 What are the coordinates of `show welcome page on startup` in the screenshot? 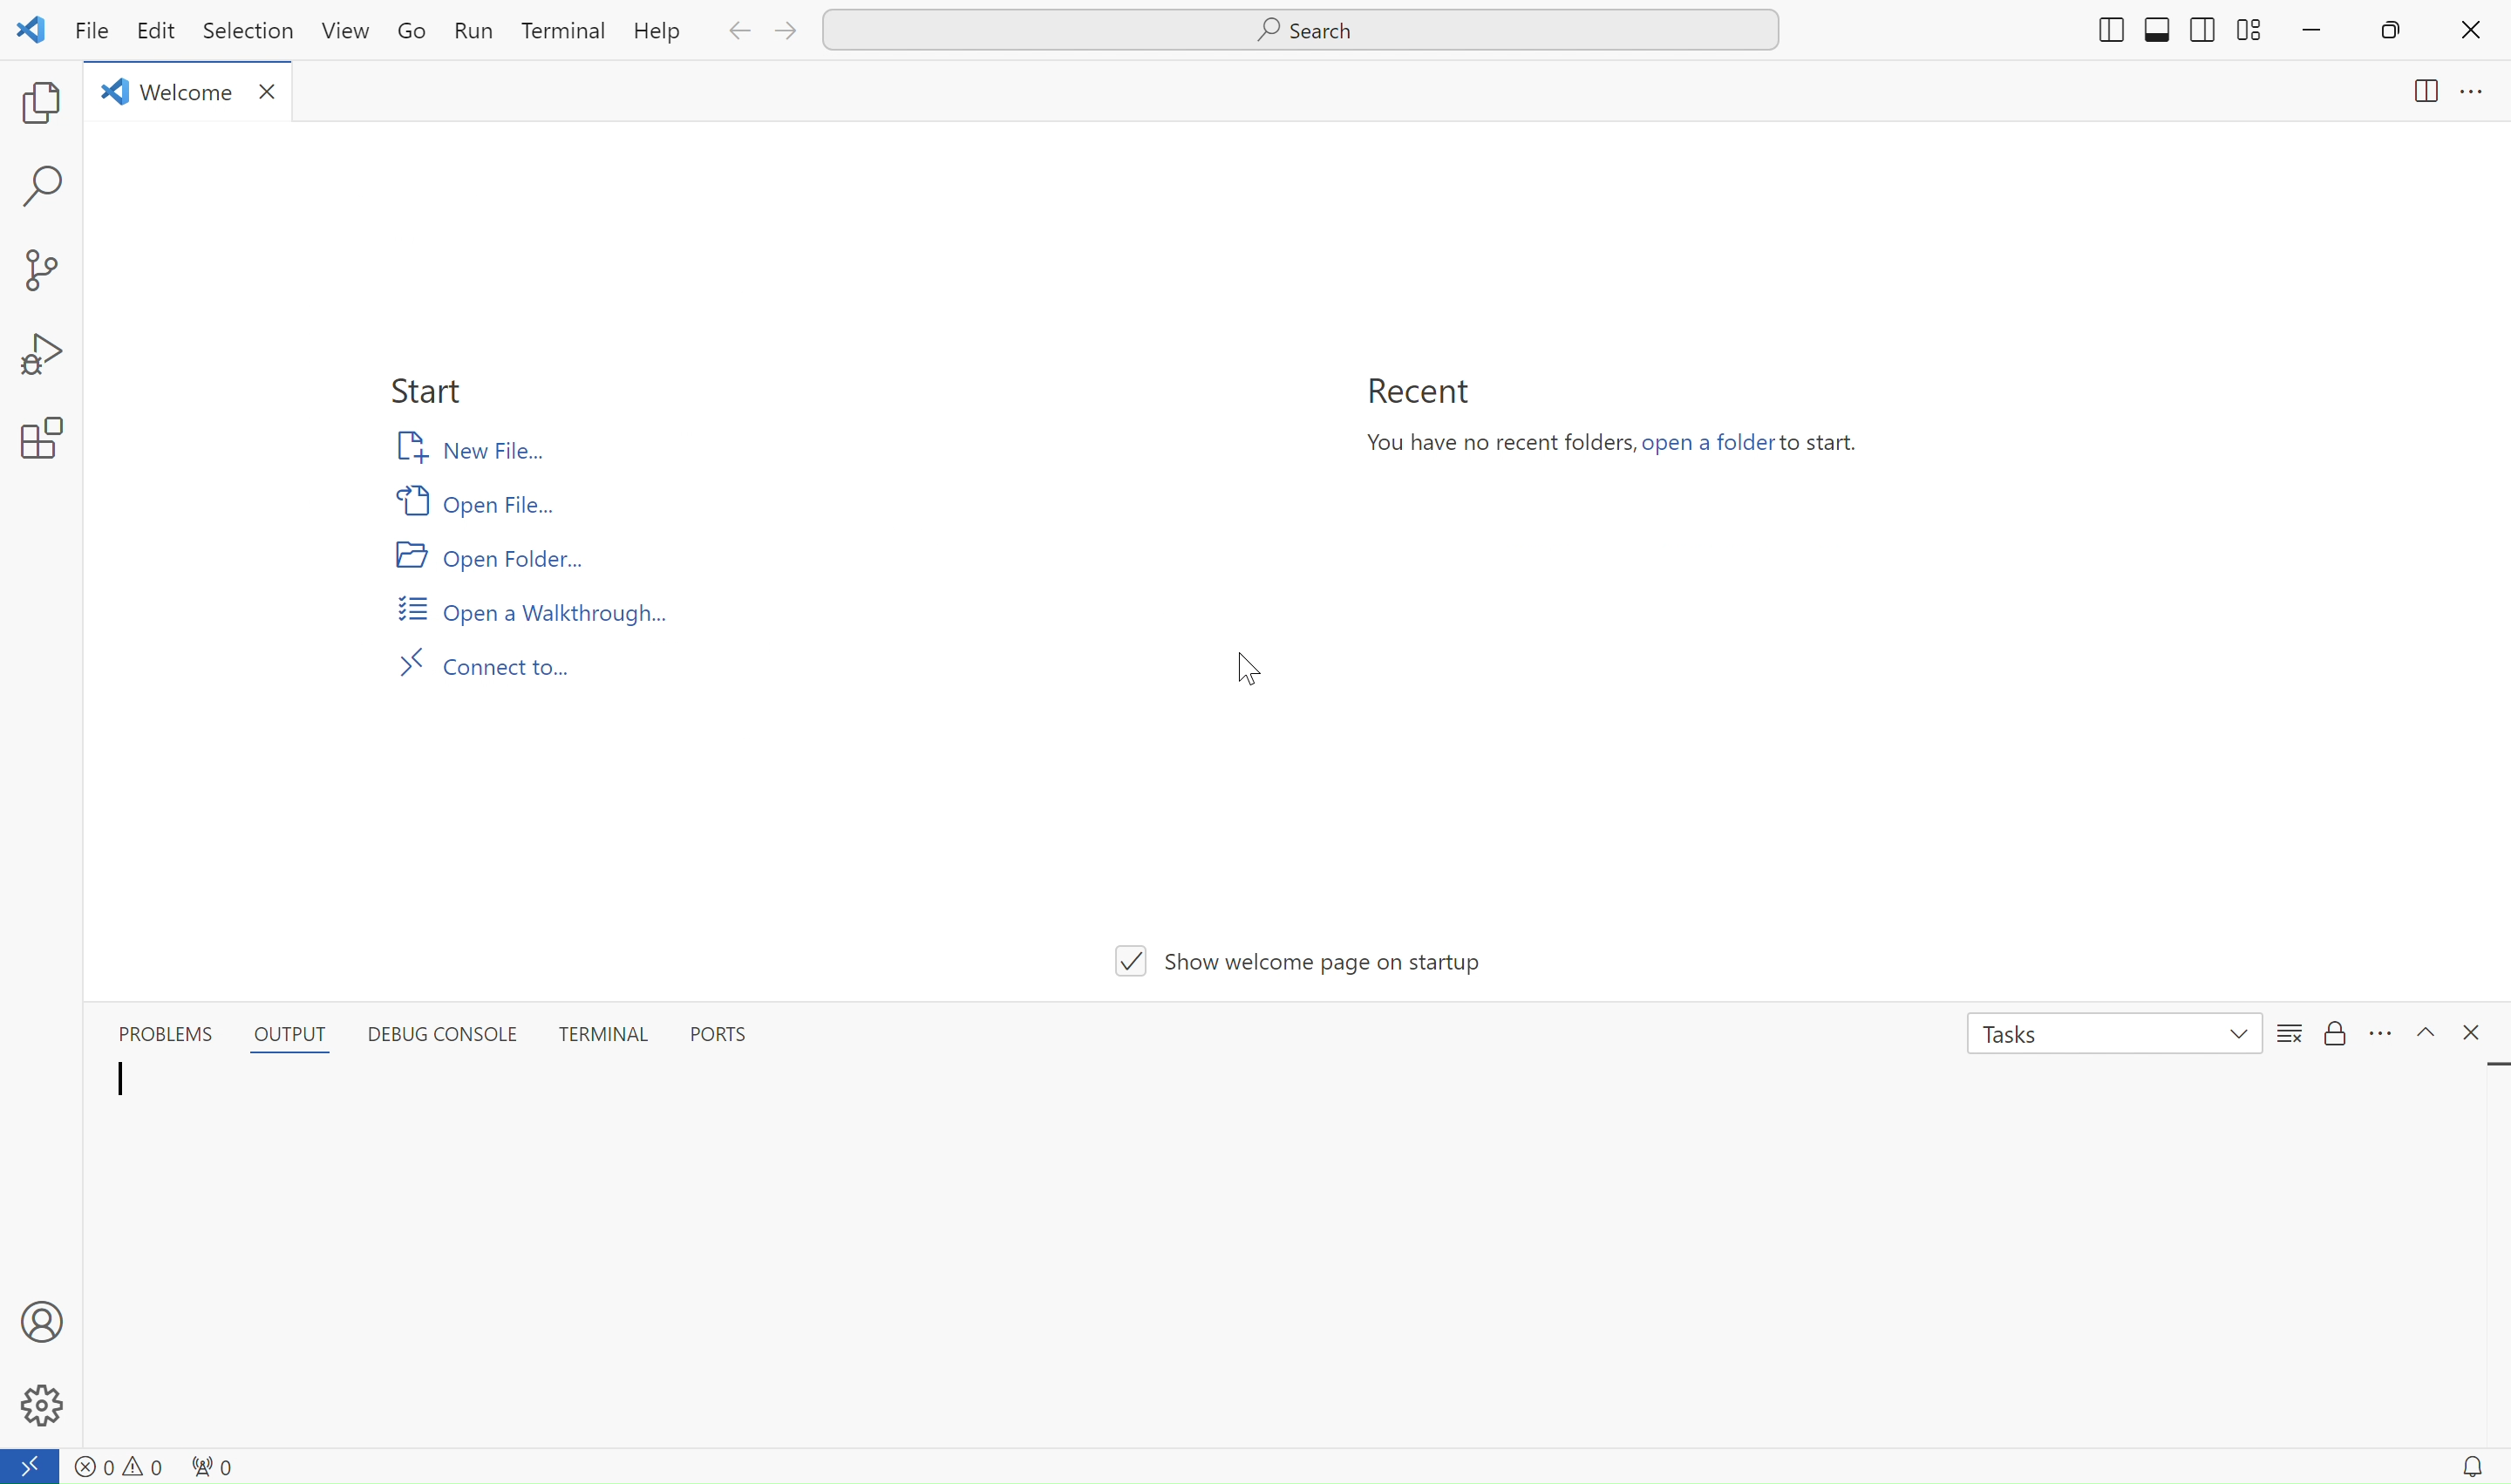 It's located at (1300, 961).